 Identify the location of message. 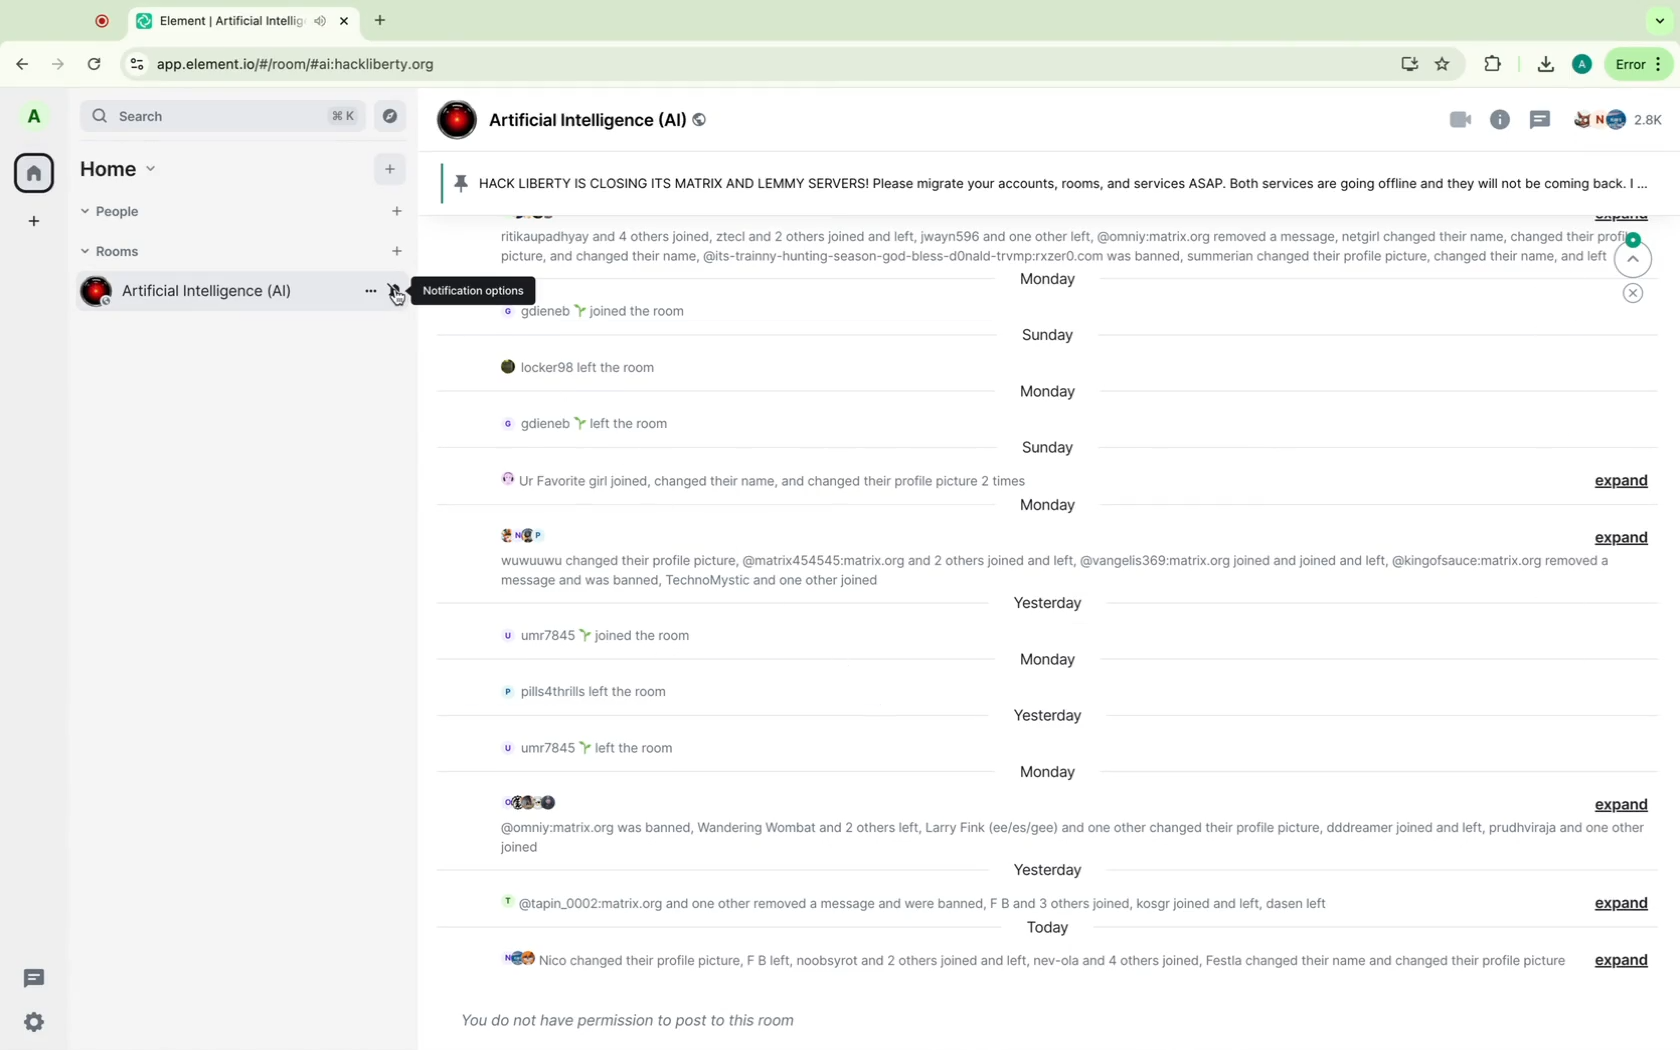
(594, 694).